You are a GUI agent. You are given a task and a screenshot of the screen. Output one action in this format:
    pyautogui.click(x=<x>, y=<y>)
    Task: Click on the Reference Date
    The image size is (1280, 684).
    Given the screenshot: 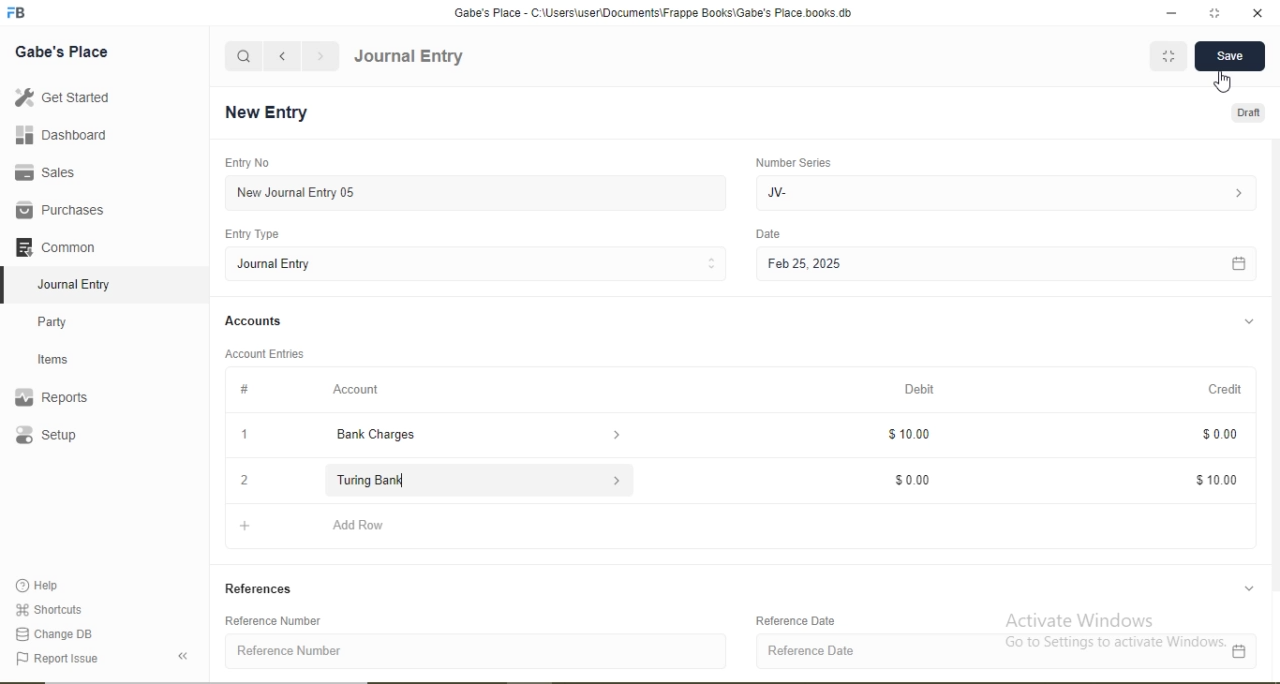 What is the action you would take?
    pyautogui.click(x=801, y=620)
    